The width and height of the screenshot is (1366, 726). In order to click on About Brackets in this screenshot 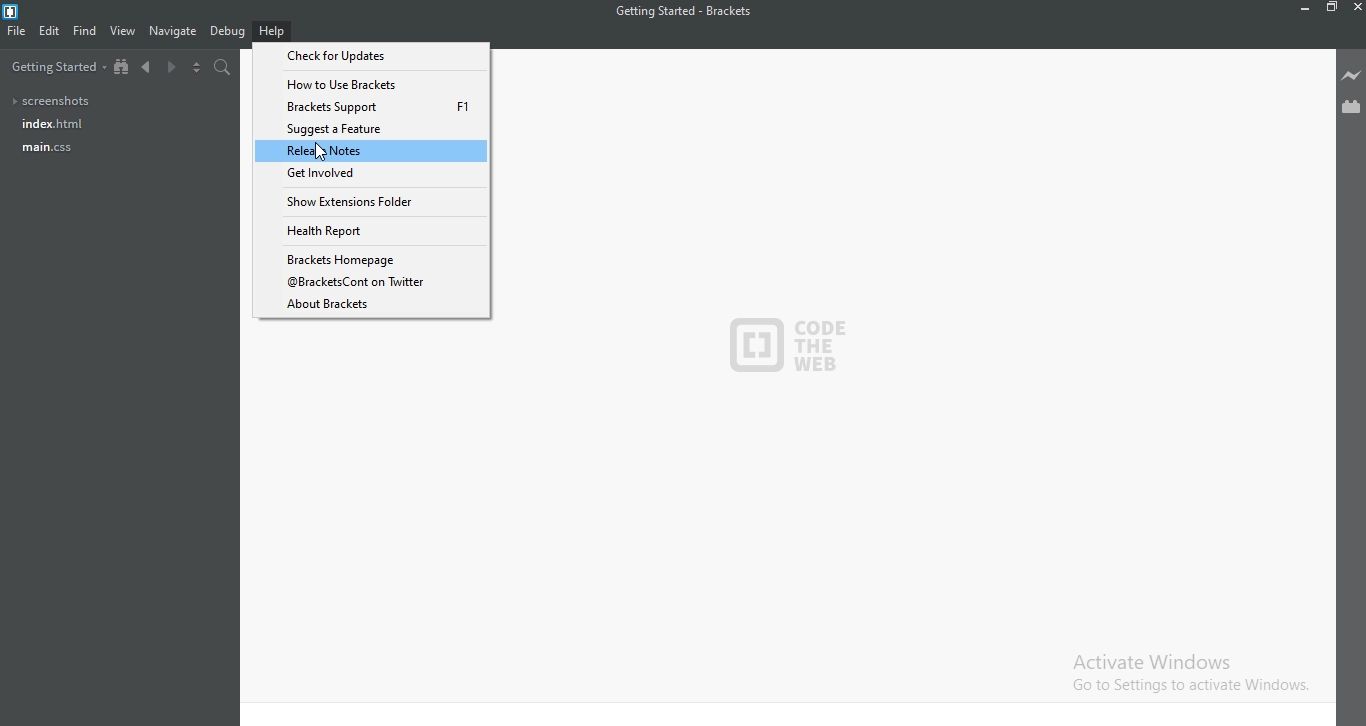, I will do `click(371, 307)`.